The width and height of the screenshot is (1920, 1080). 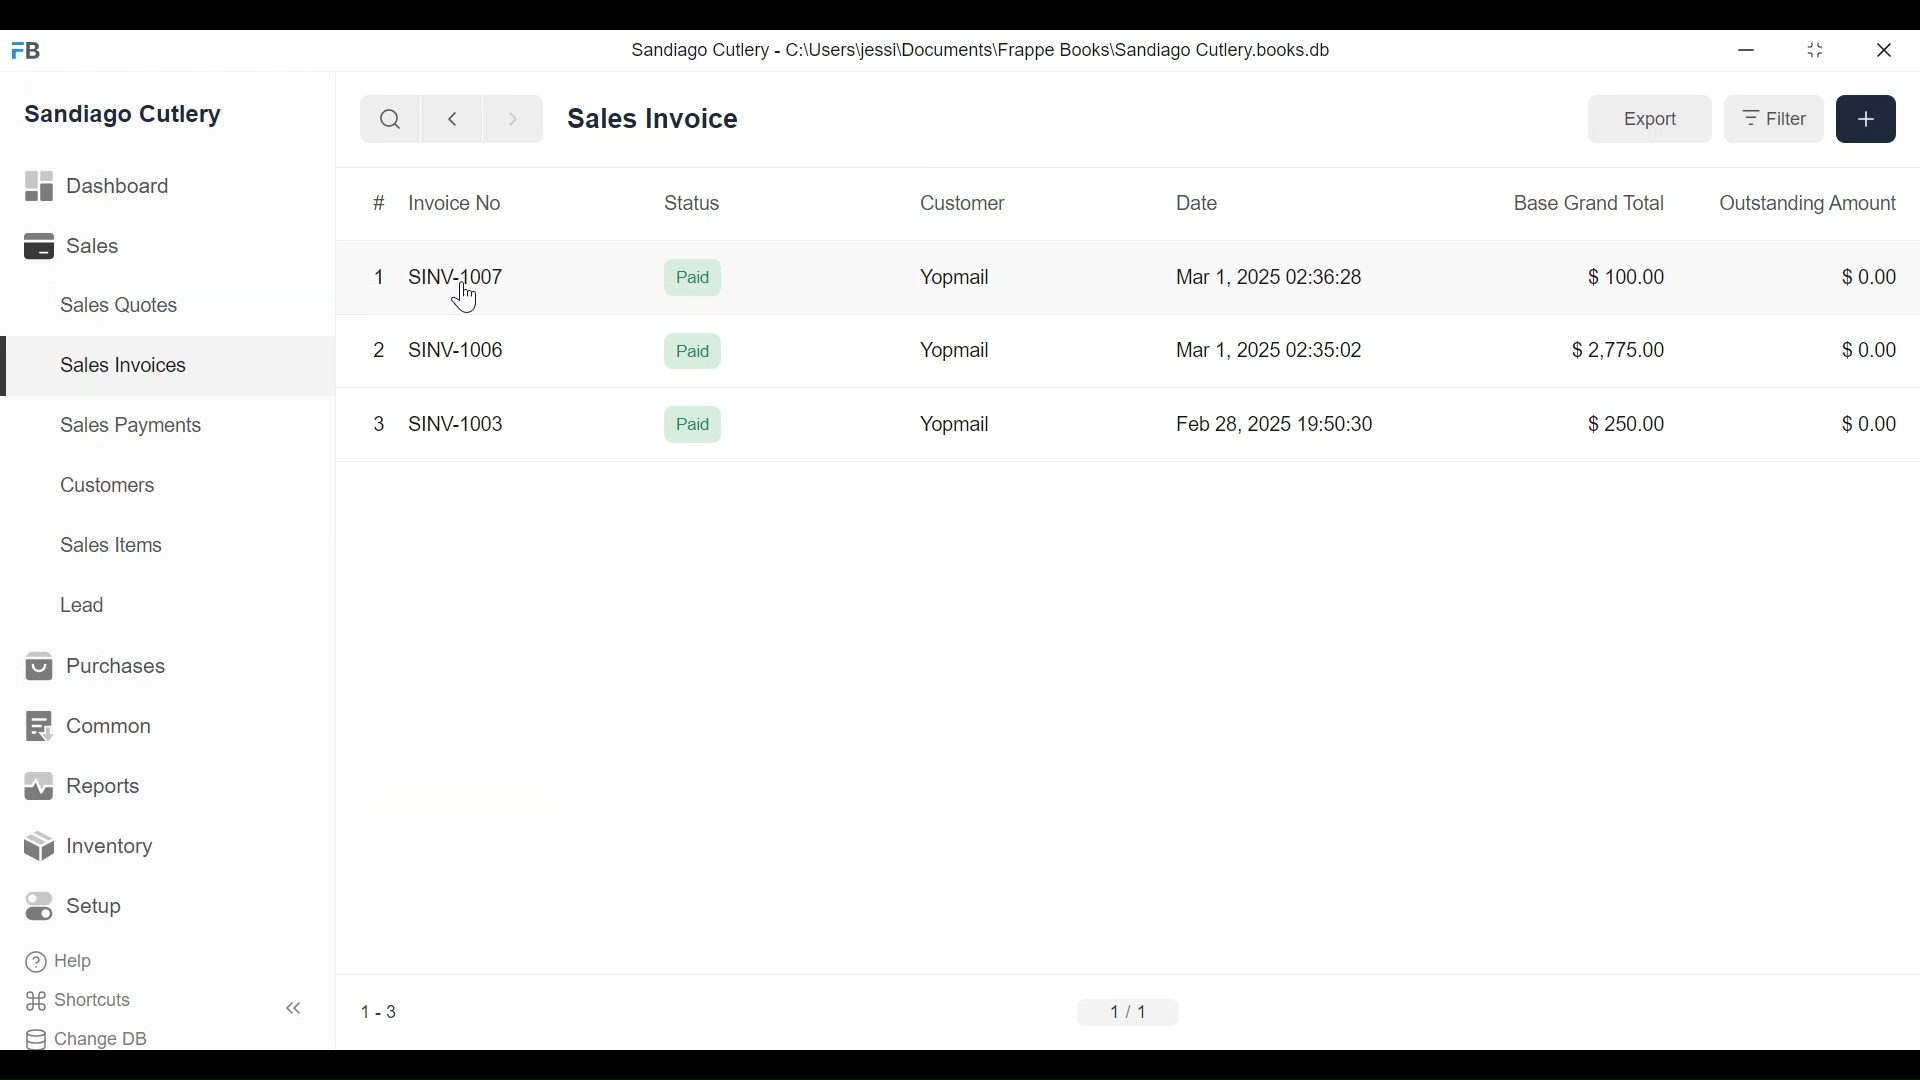 I want to click on Inventory, so click(x=86, y=843).